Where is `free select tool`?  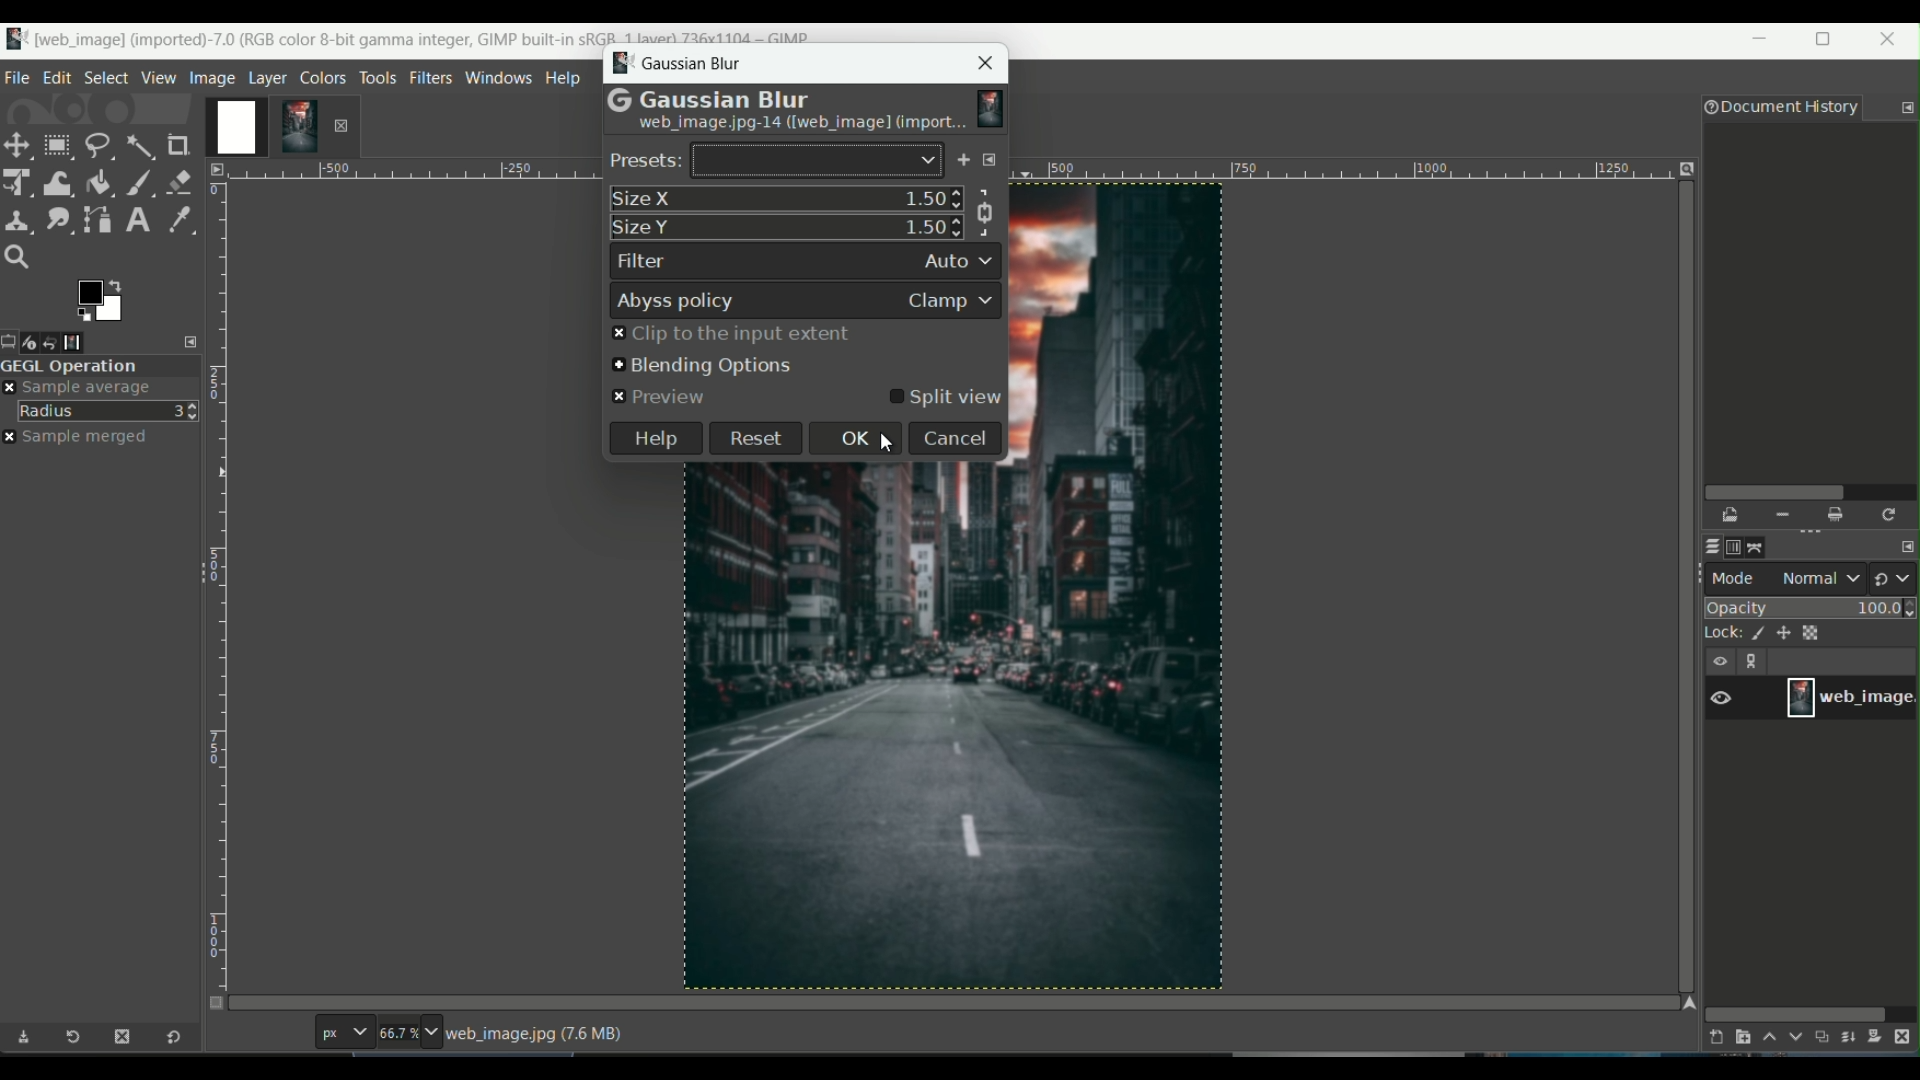
free select tool is located at coordinates (98, 143).